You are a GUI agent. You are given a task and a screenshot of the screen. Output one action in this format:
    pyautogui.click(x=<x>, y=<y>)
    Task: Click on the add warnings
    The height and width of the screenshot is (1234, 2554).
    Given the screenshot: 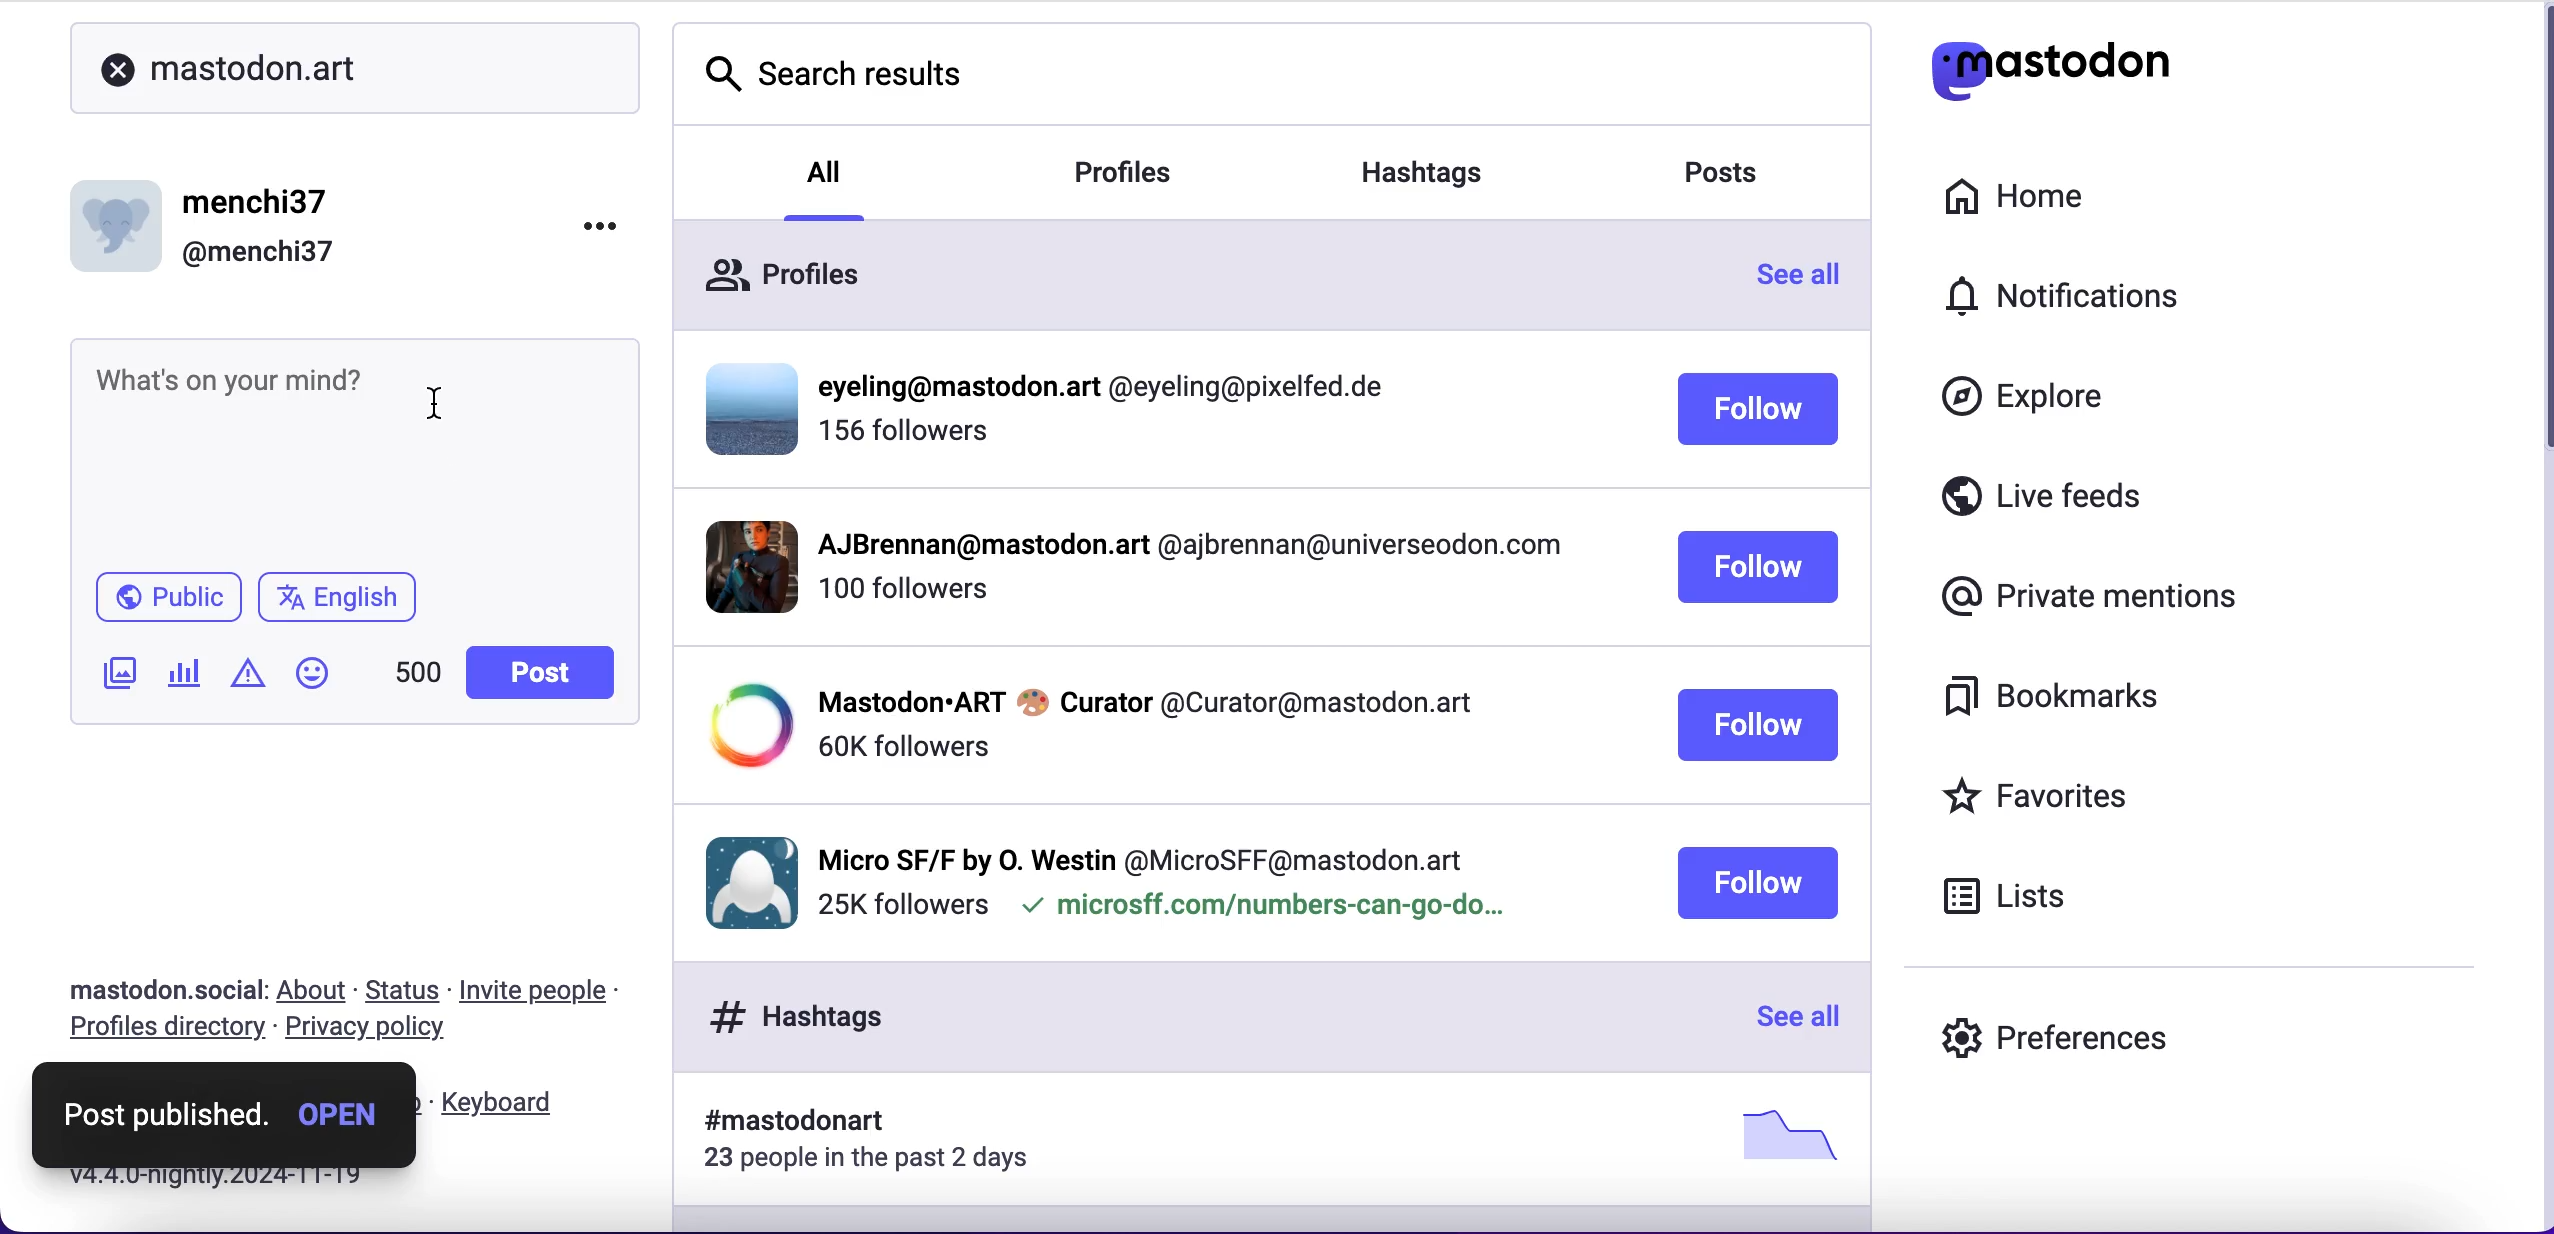 What is the action you would take?
    pyautogui.click(x=247, y=680)
    